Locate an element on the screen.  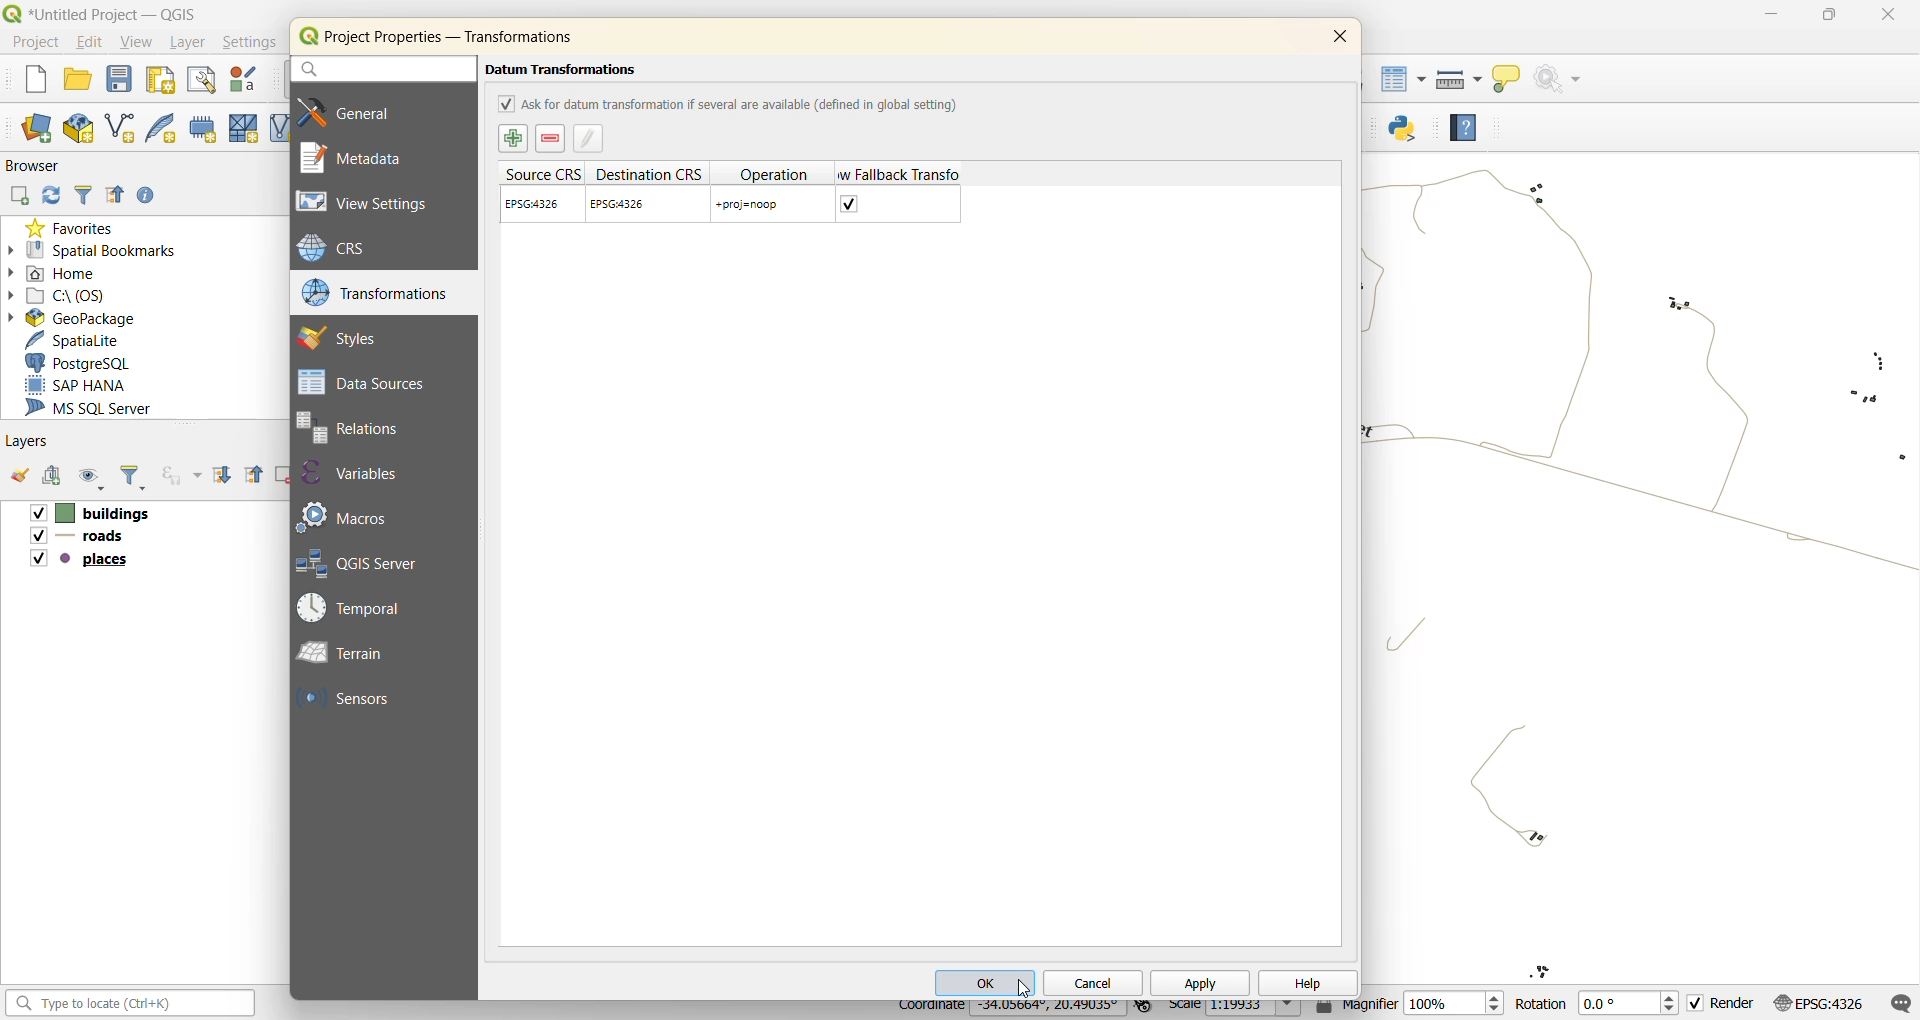
measure line is located at coordinates (1457, 79).